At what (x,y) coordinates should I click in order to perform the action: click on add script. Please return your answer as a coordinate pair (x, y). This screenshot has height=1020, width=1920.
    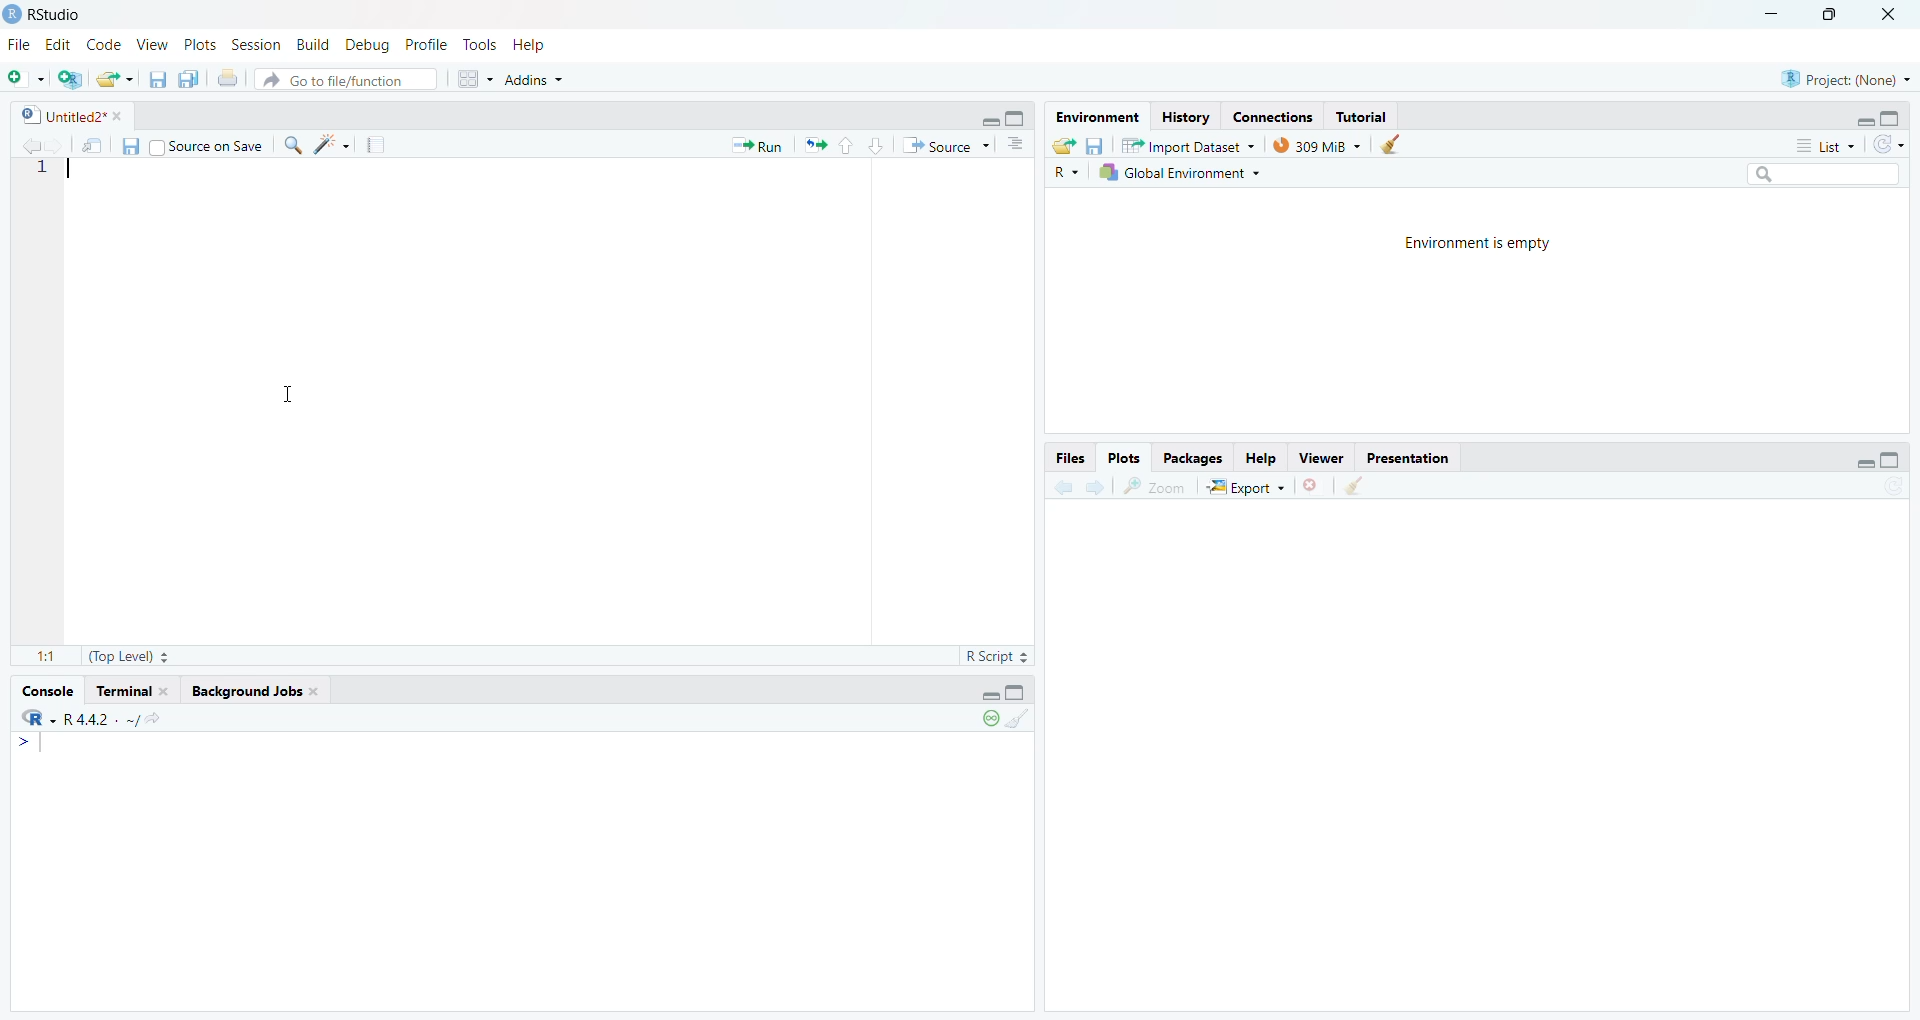
    Looking at the image, I should click on (66, 79).